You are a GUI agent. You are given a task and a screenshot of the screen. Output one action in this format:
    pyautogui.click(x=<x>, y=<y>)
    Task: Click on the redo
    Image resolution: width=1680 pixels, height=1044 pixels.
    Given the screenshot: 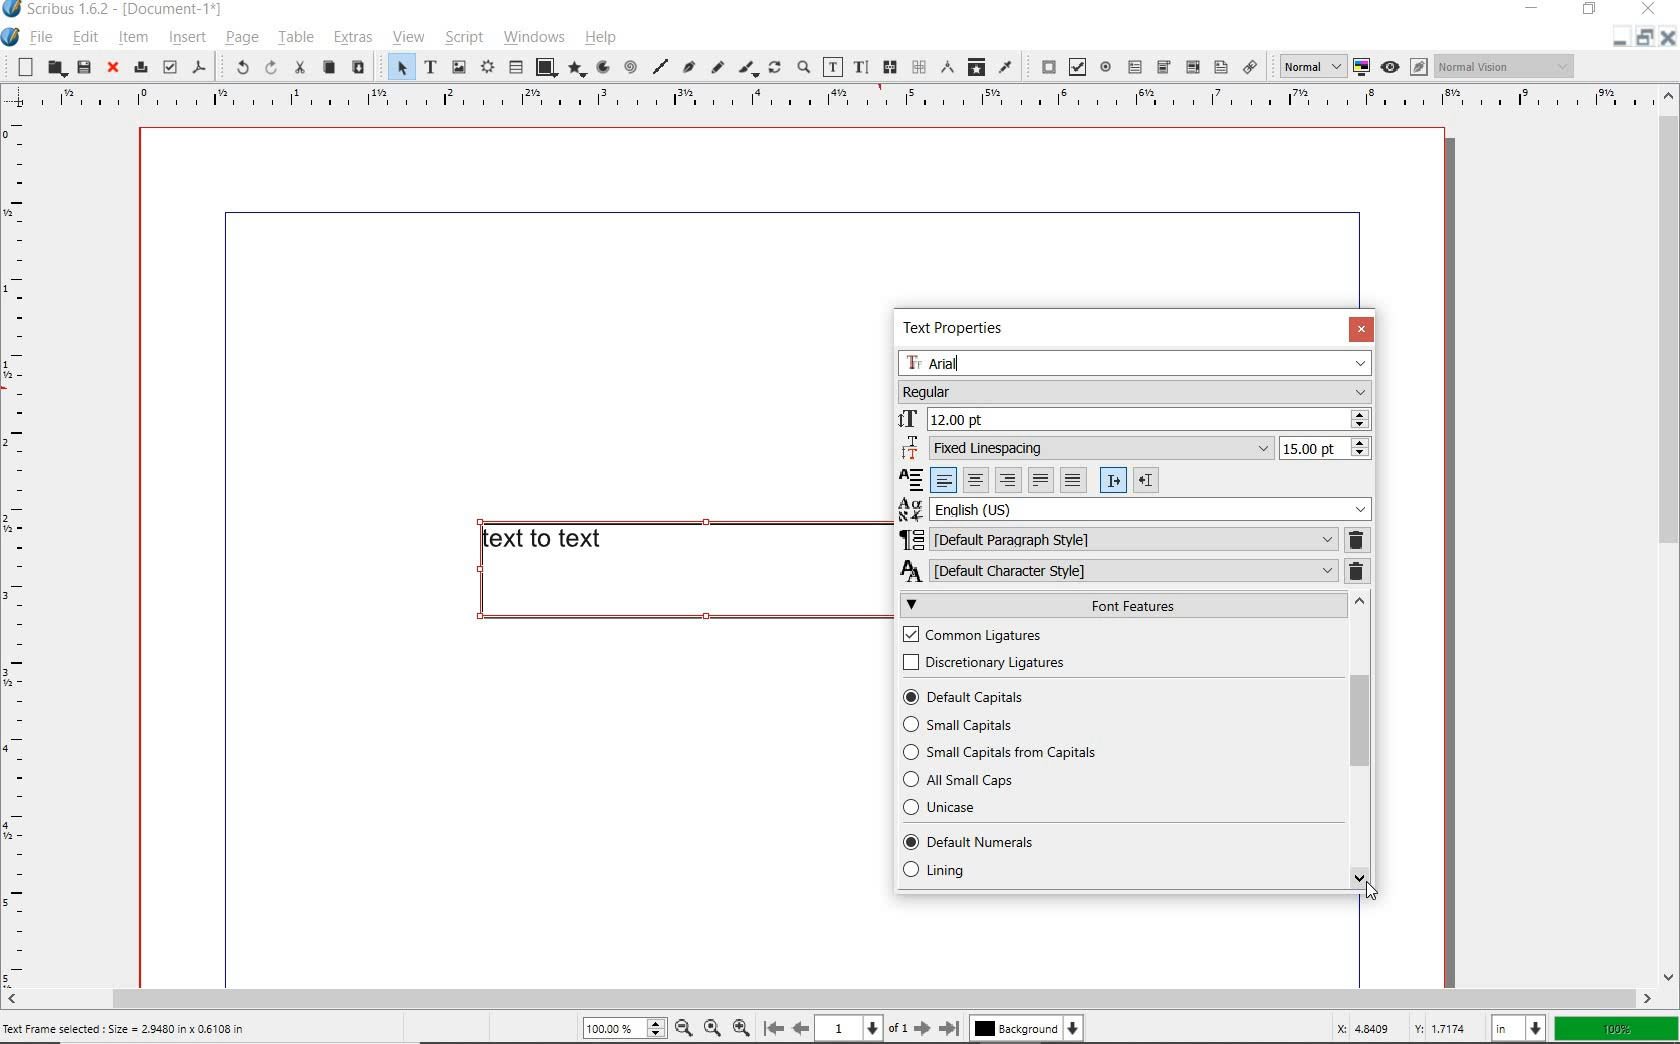 What is the action you would take?
    pyautogui.click(x=269, y=67)
    